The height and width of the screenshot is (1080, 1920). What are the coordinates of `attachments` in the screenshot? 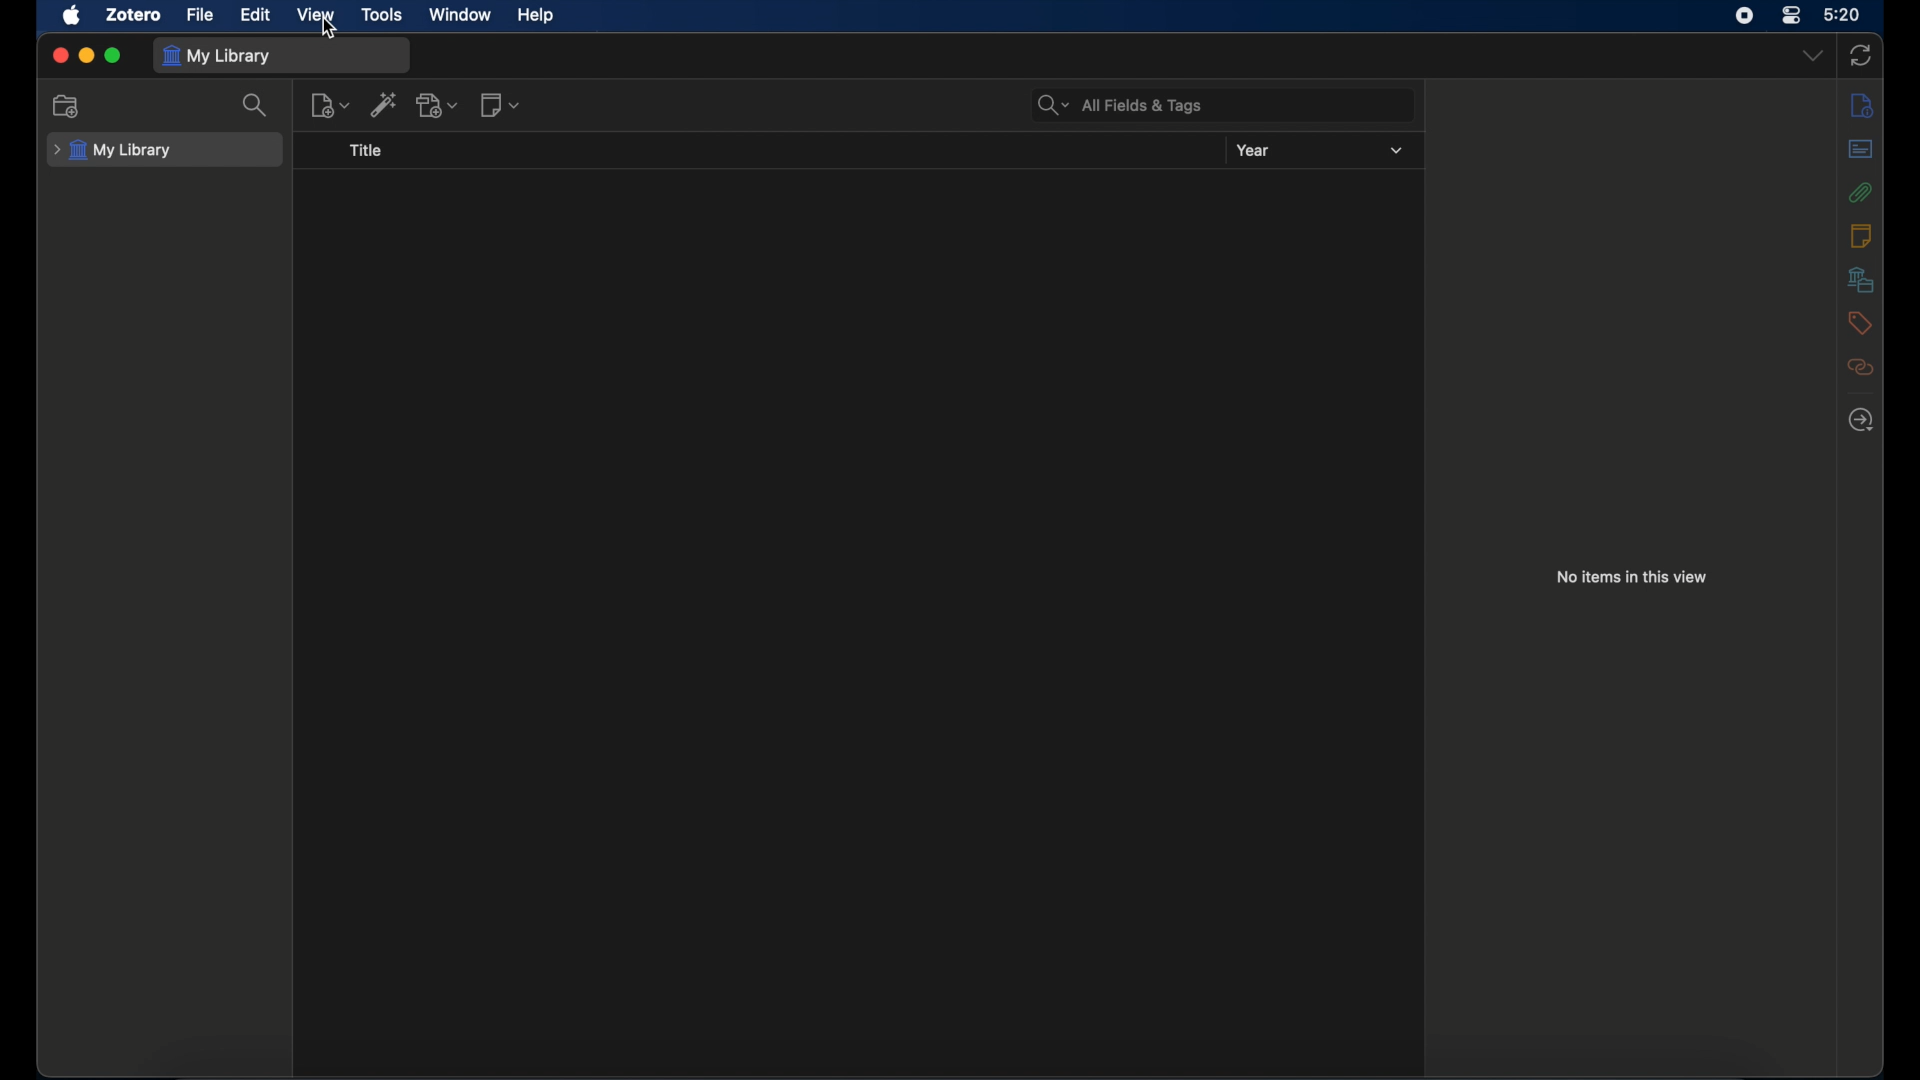 It's located at (1861, 191).